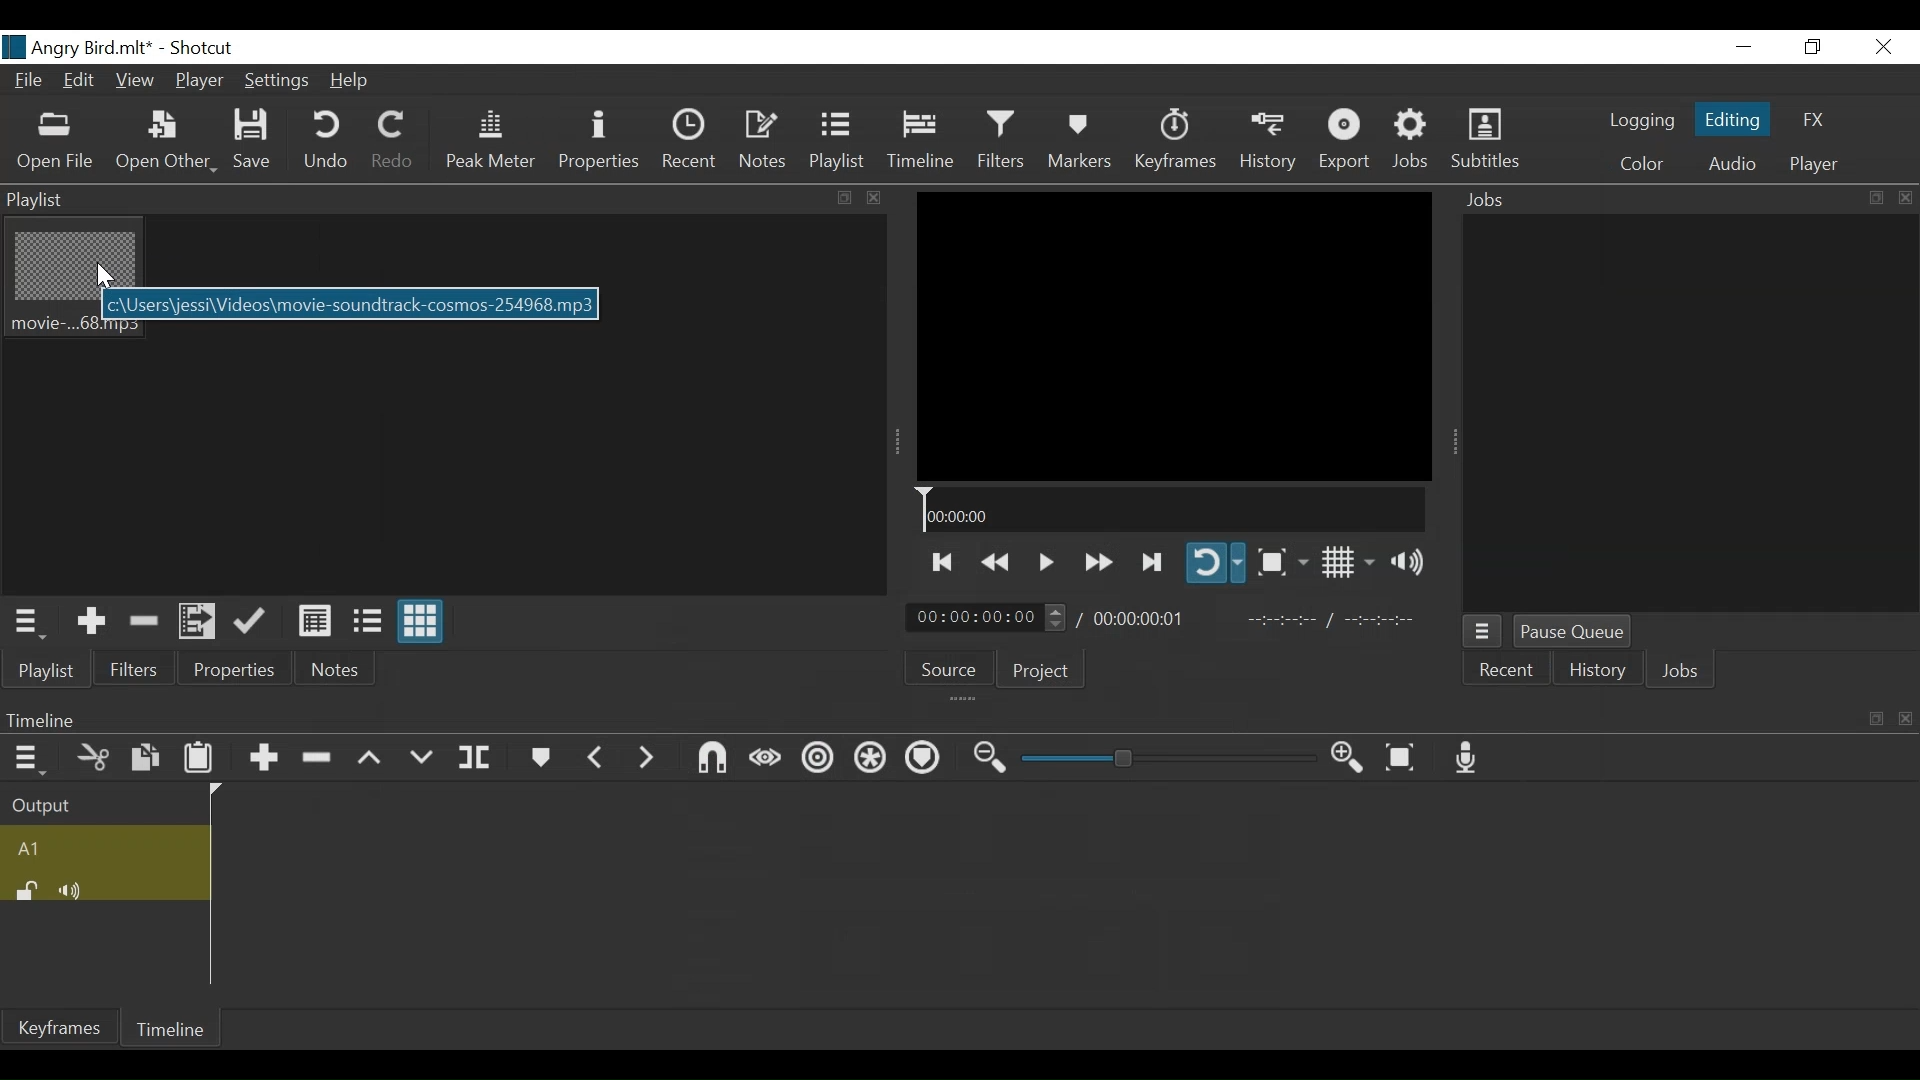 The height and width of the screenshot is (1080, 1920). Describe the element at coordinates (491, 140) in the screenshot. I see `Peak Meter` at that location.